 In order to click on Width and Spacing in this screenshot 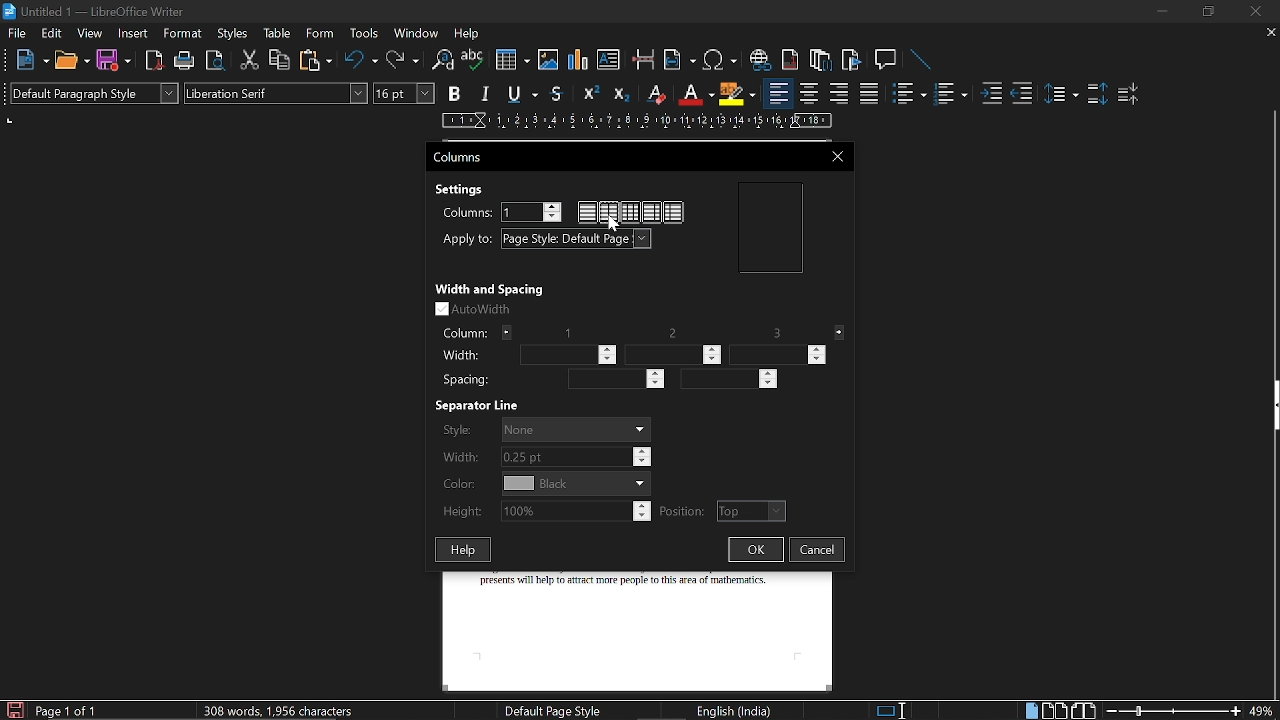, I will do `click(491, 290)`.